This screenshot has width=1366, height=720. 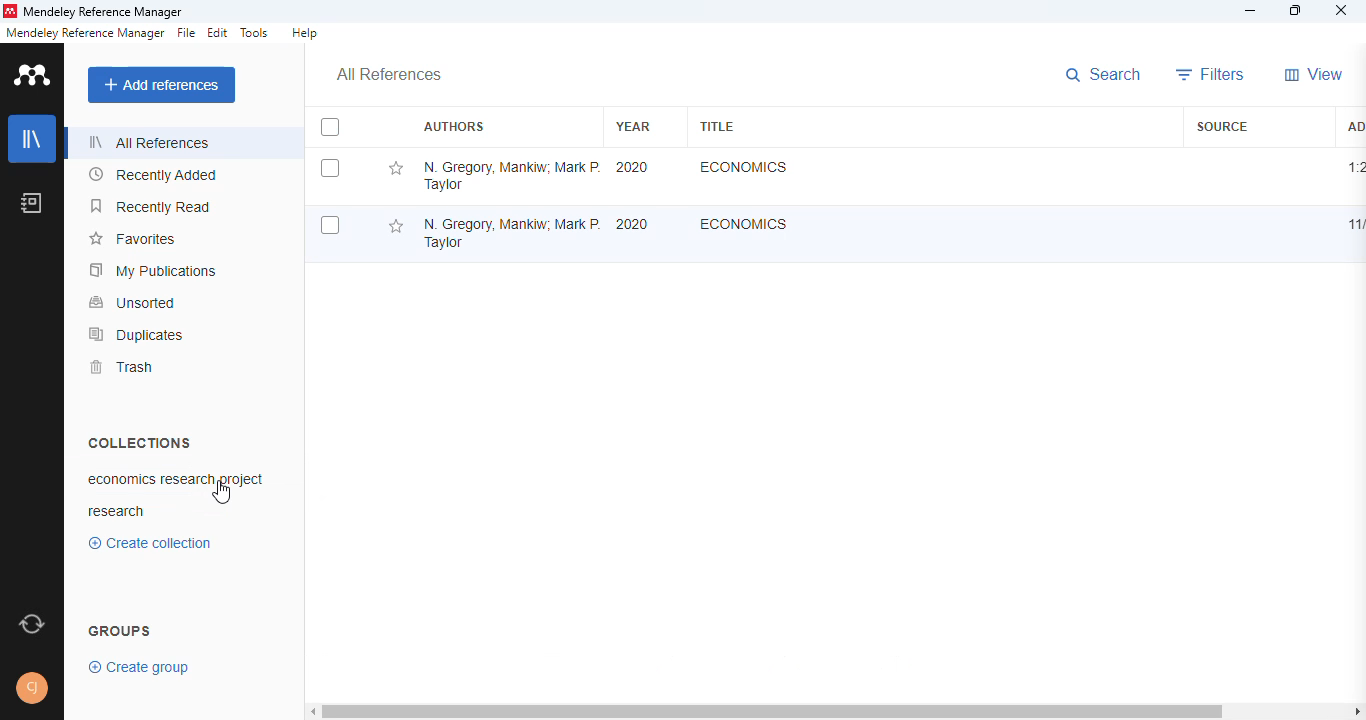 What do you see at coordinates (395, 227) in the screenshot?
I see `add this reference to favorites` at bounding box center [395, 227].